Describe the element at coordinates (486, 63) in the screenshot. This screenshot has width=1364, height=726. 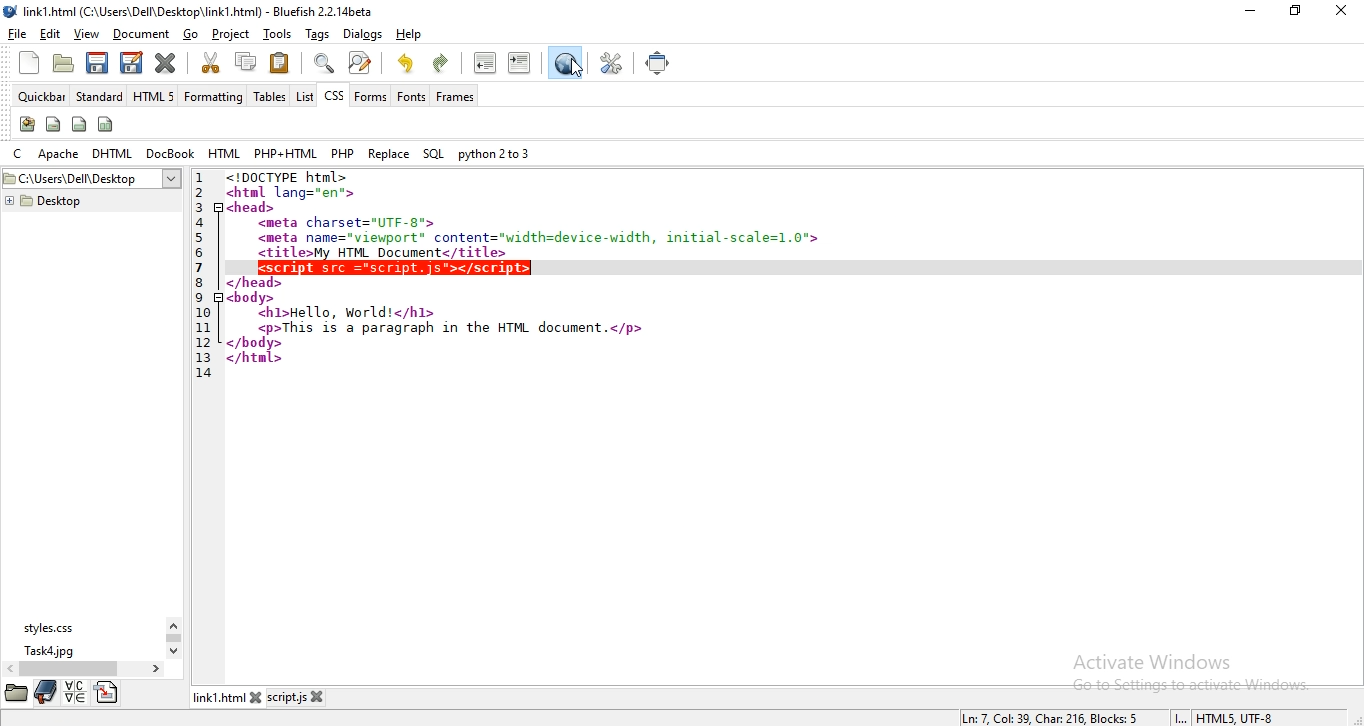
I see `unindent` at that location.